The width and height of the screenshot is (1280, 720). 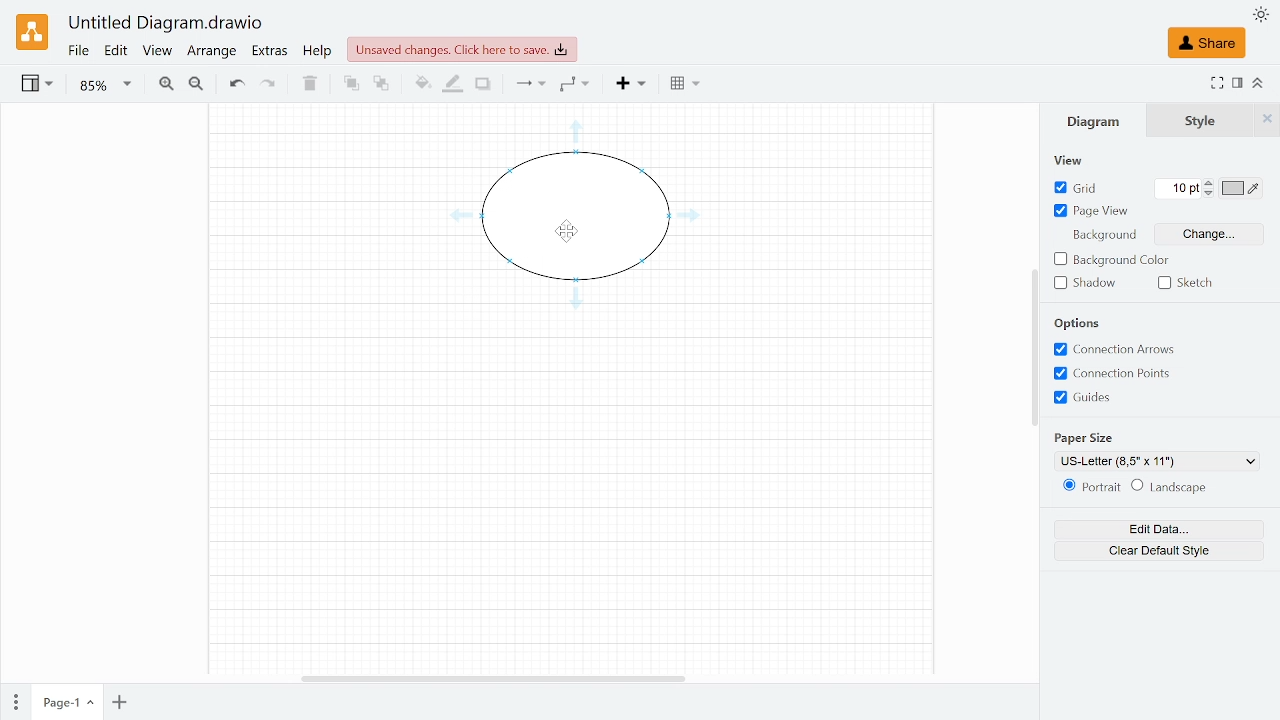 What do you see at coordinates (164, 23) in the screenshot?
I see `Untitled Diagram.drawio` at bounding box center [164, 23].